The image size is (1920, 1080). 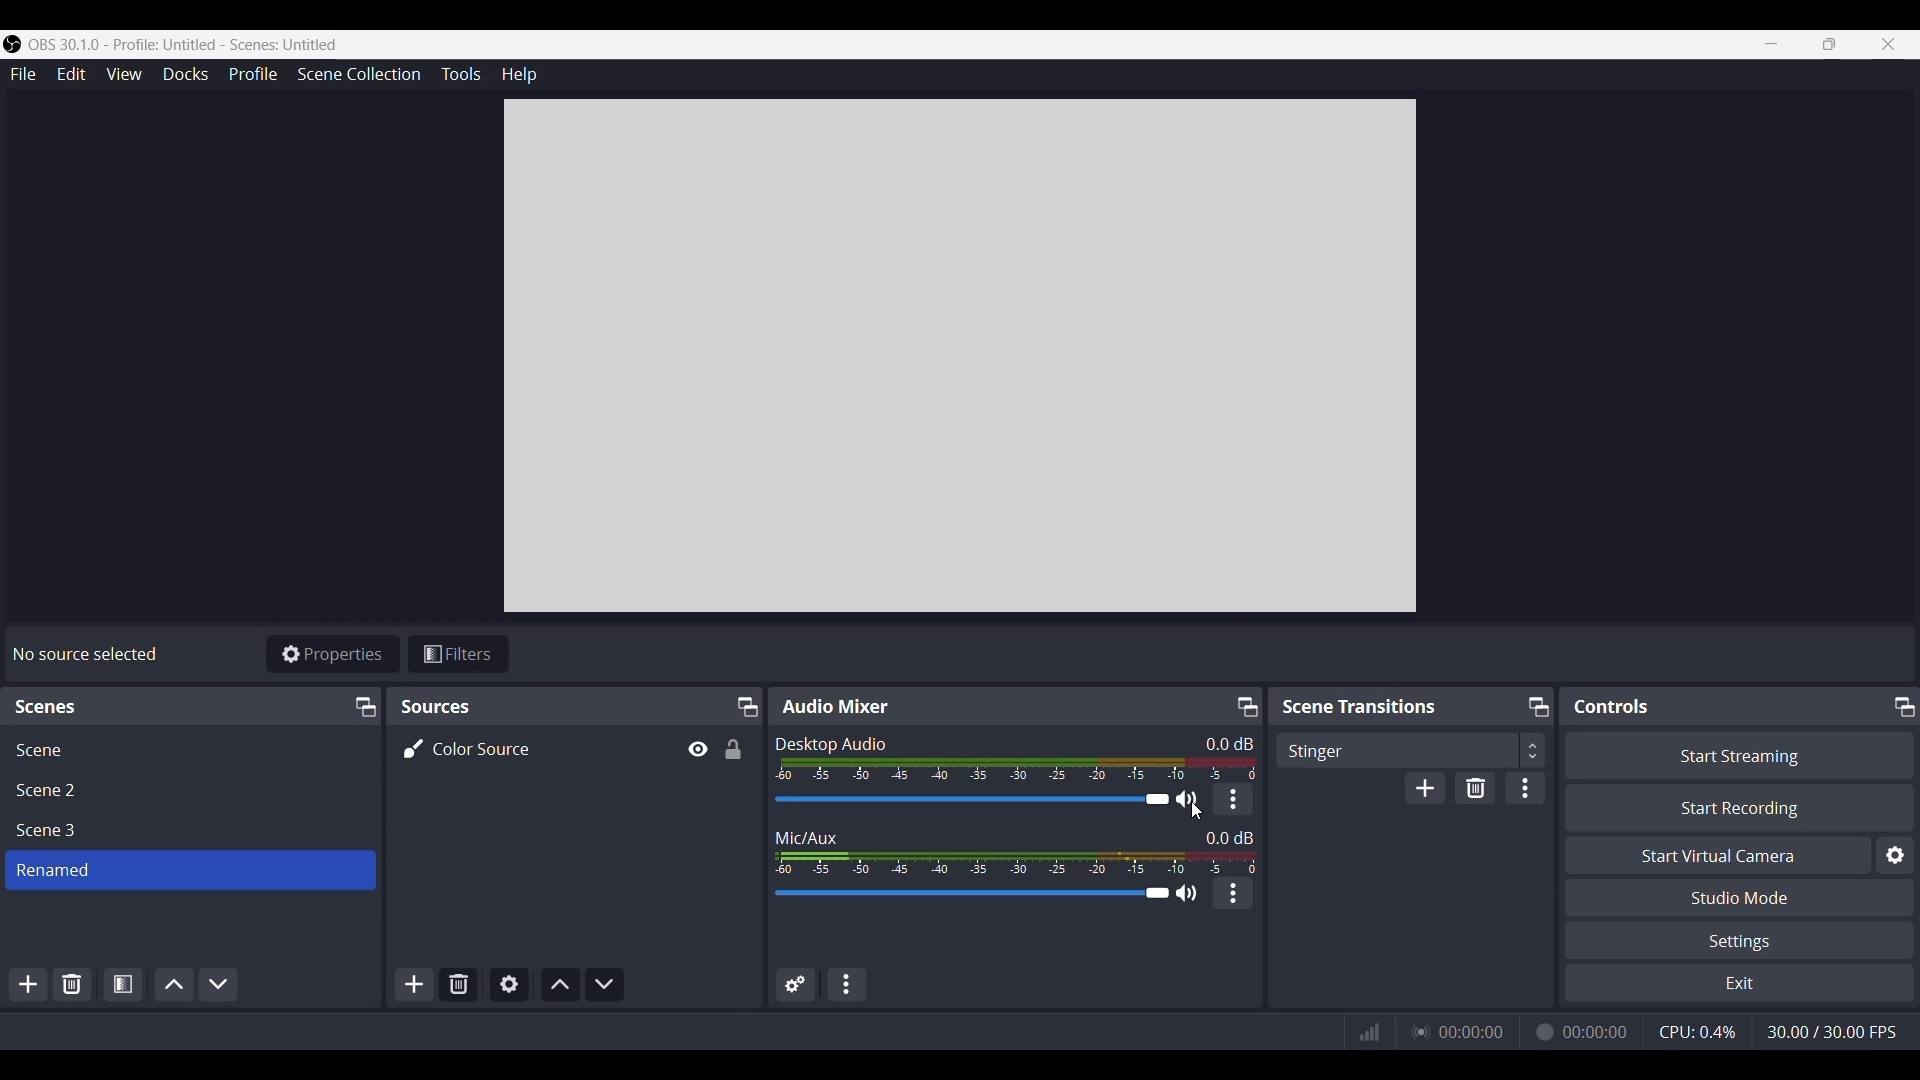 I want to click on Mute/Unmute Mic/Aux, so click(x=1187, y=892).